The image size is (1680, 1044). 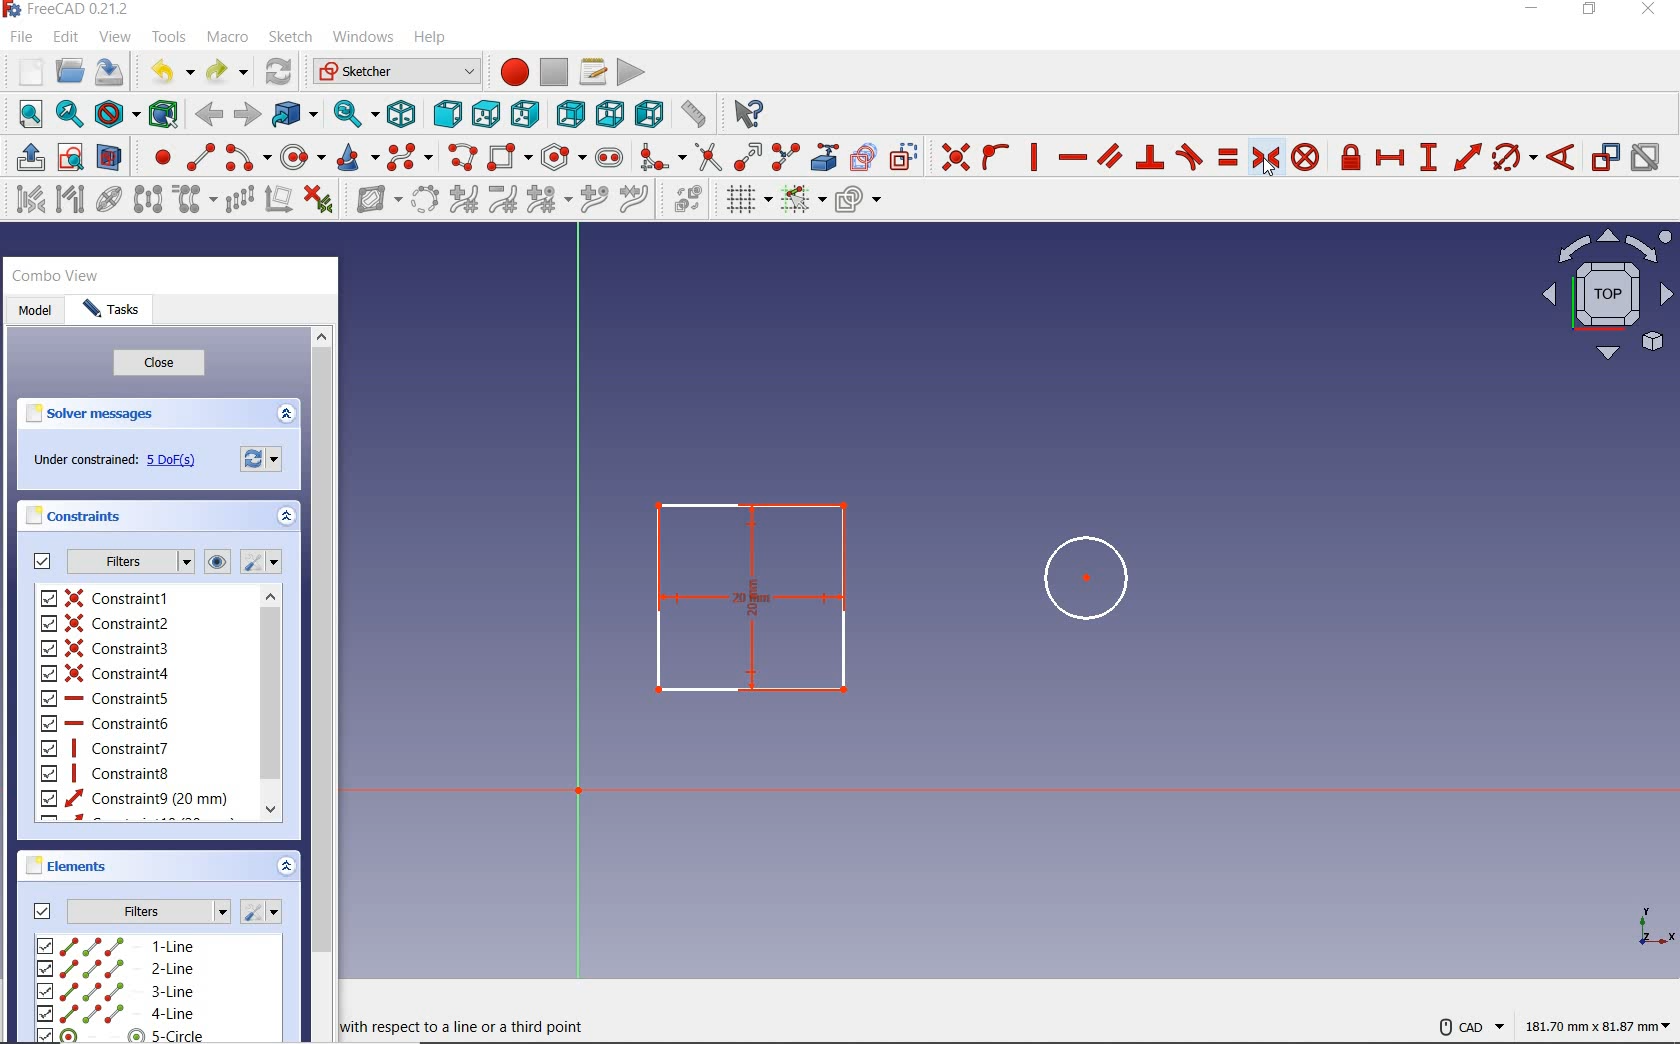 I want to click on macro recording, so click(x=512, y=70).